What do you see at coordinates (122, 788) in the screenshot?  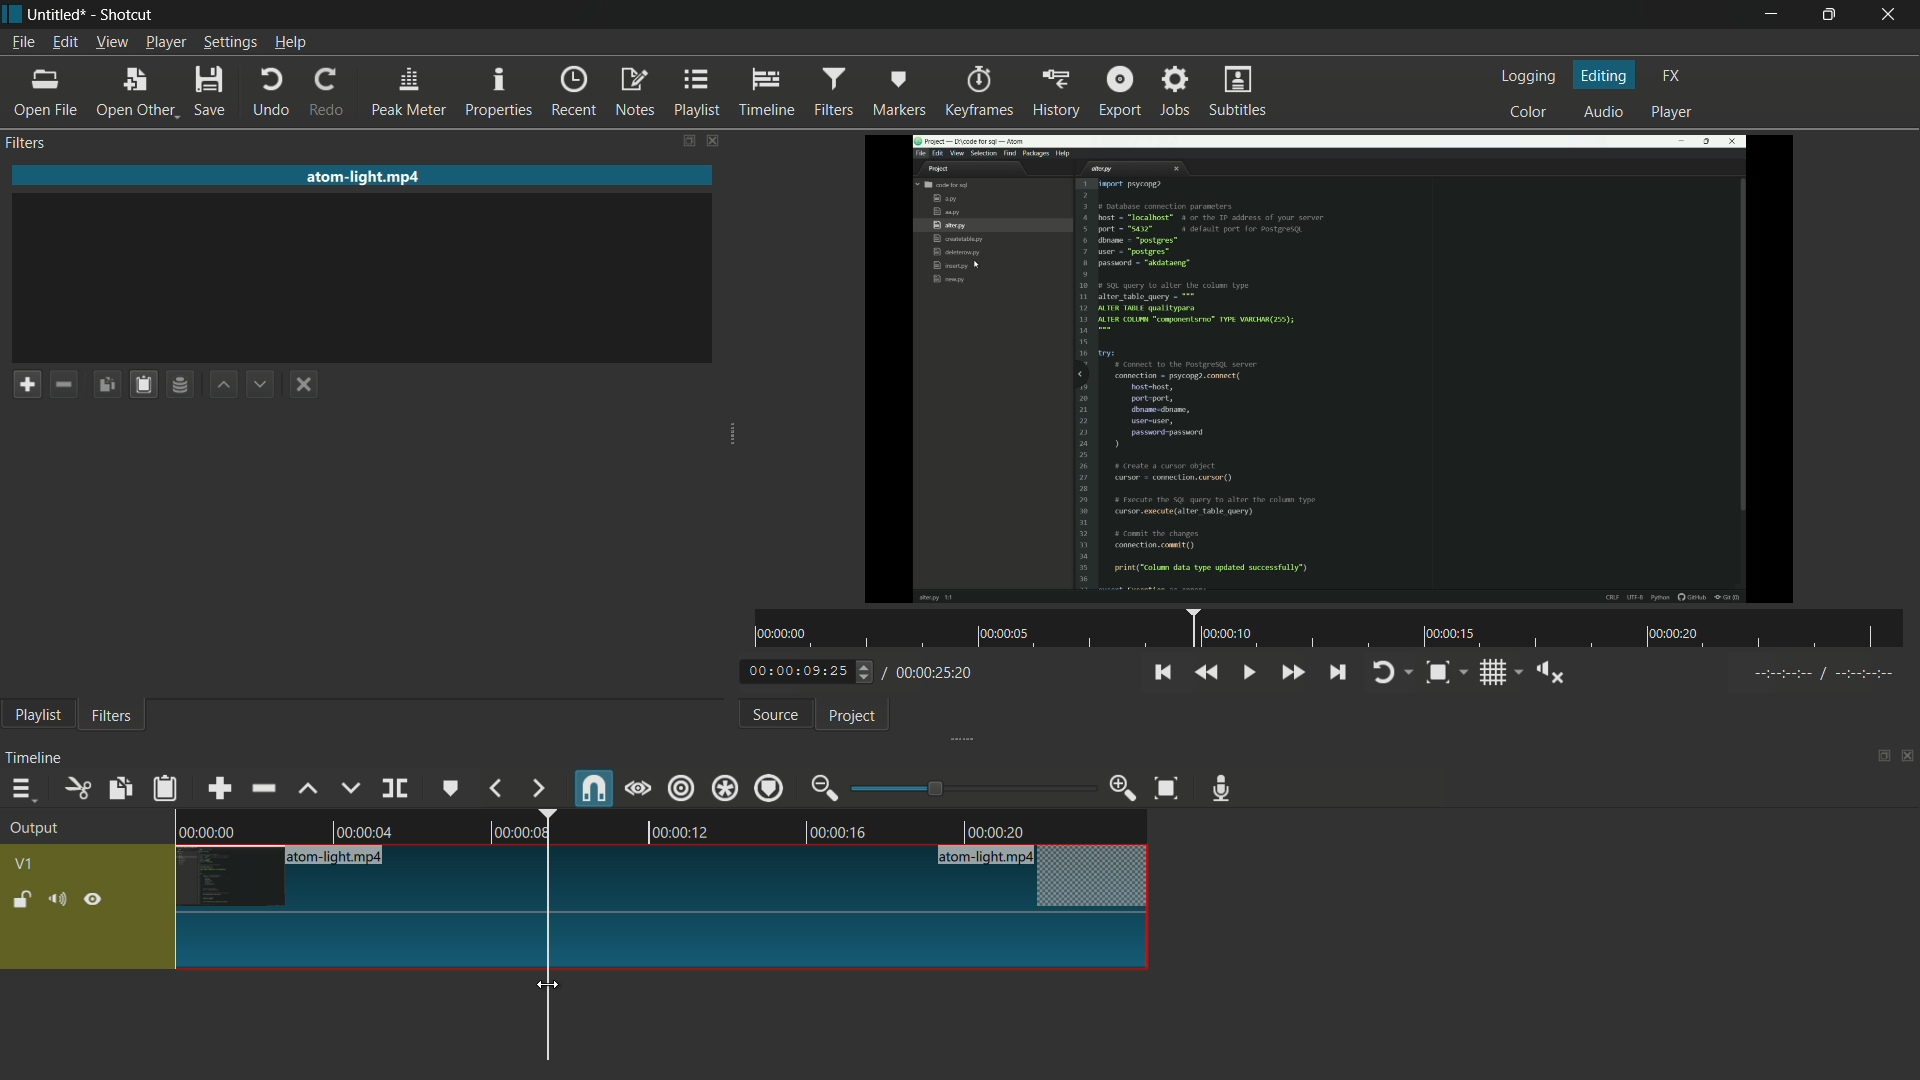 I see `copy checked filters` at bounding box center [122, 788].